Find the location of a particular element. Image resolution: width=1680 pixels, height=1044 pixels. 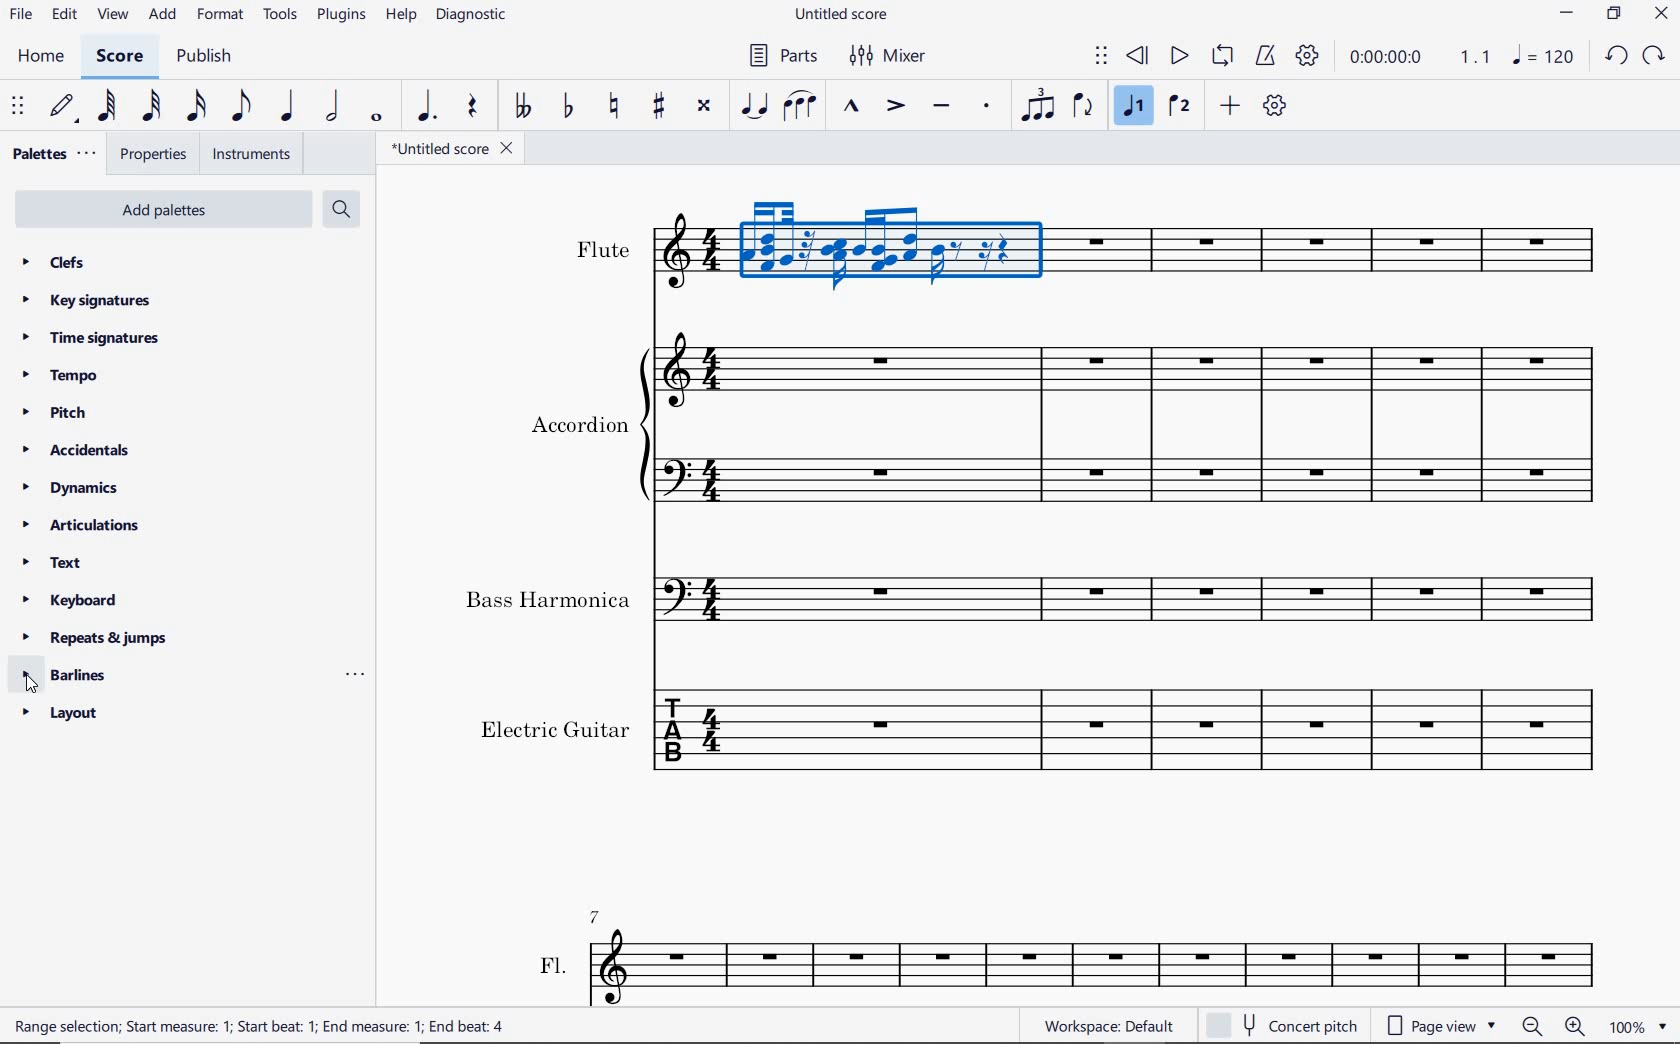

format is located at coordinates (220, 18).